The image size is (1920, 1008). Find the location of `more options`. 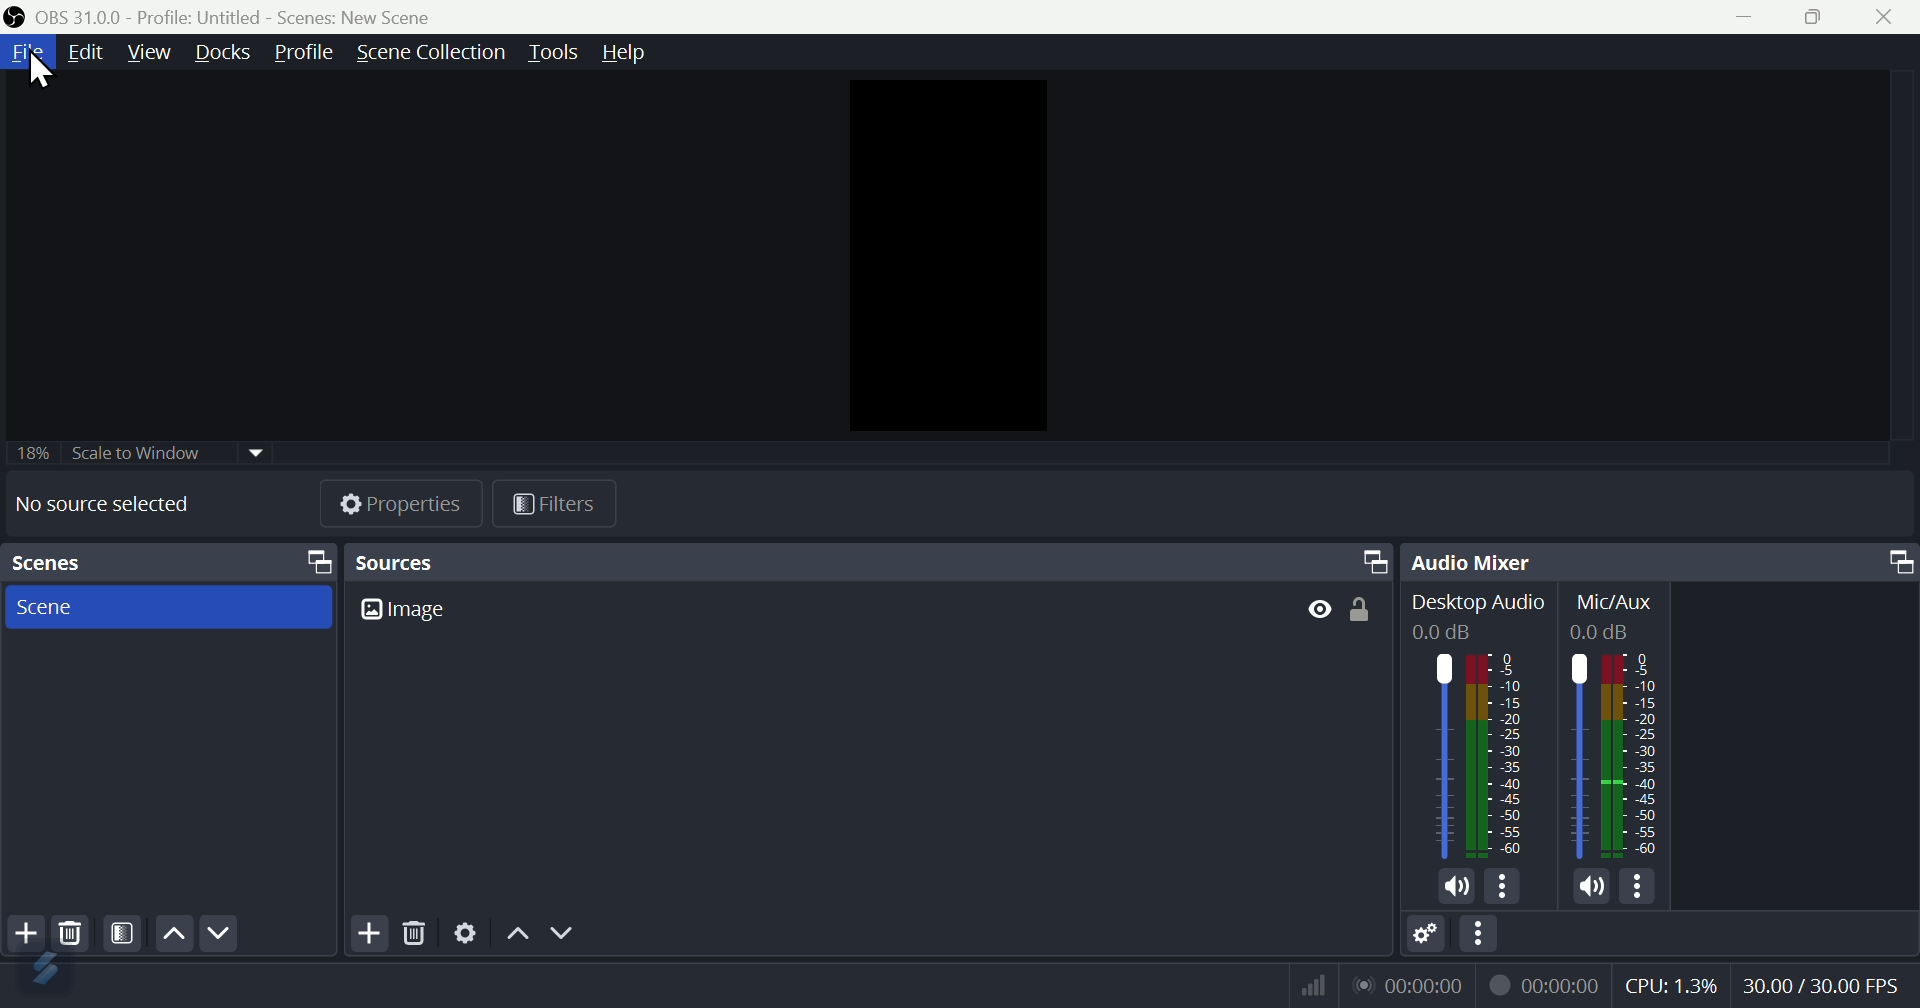

more options is located at coordinates (1641, 888).